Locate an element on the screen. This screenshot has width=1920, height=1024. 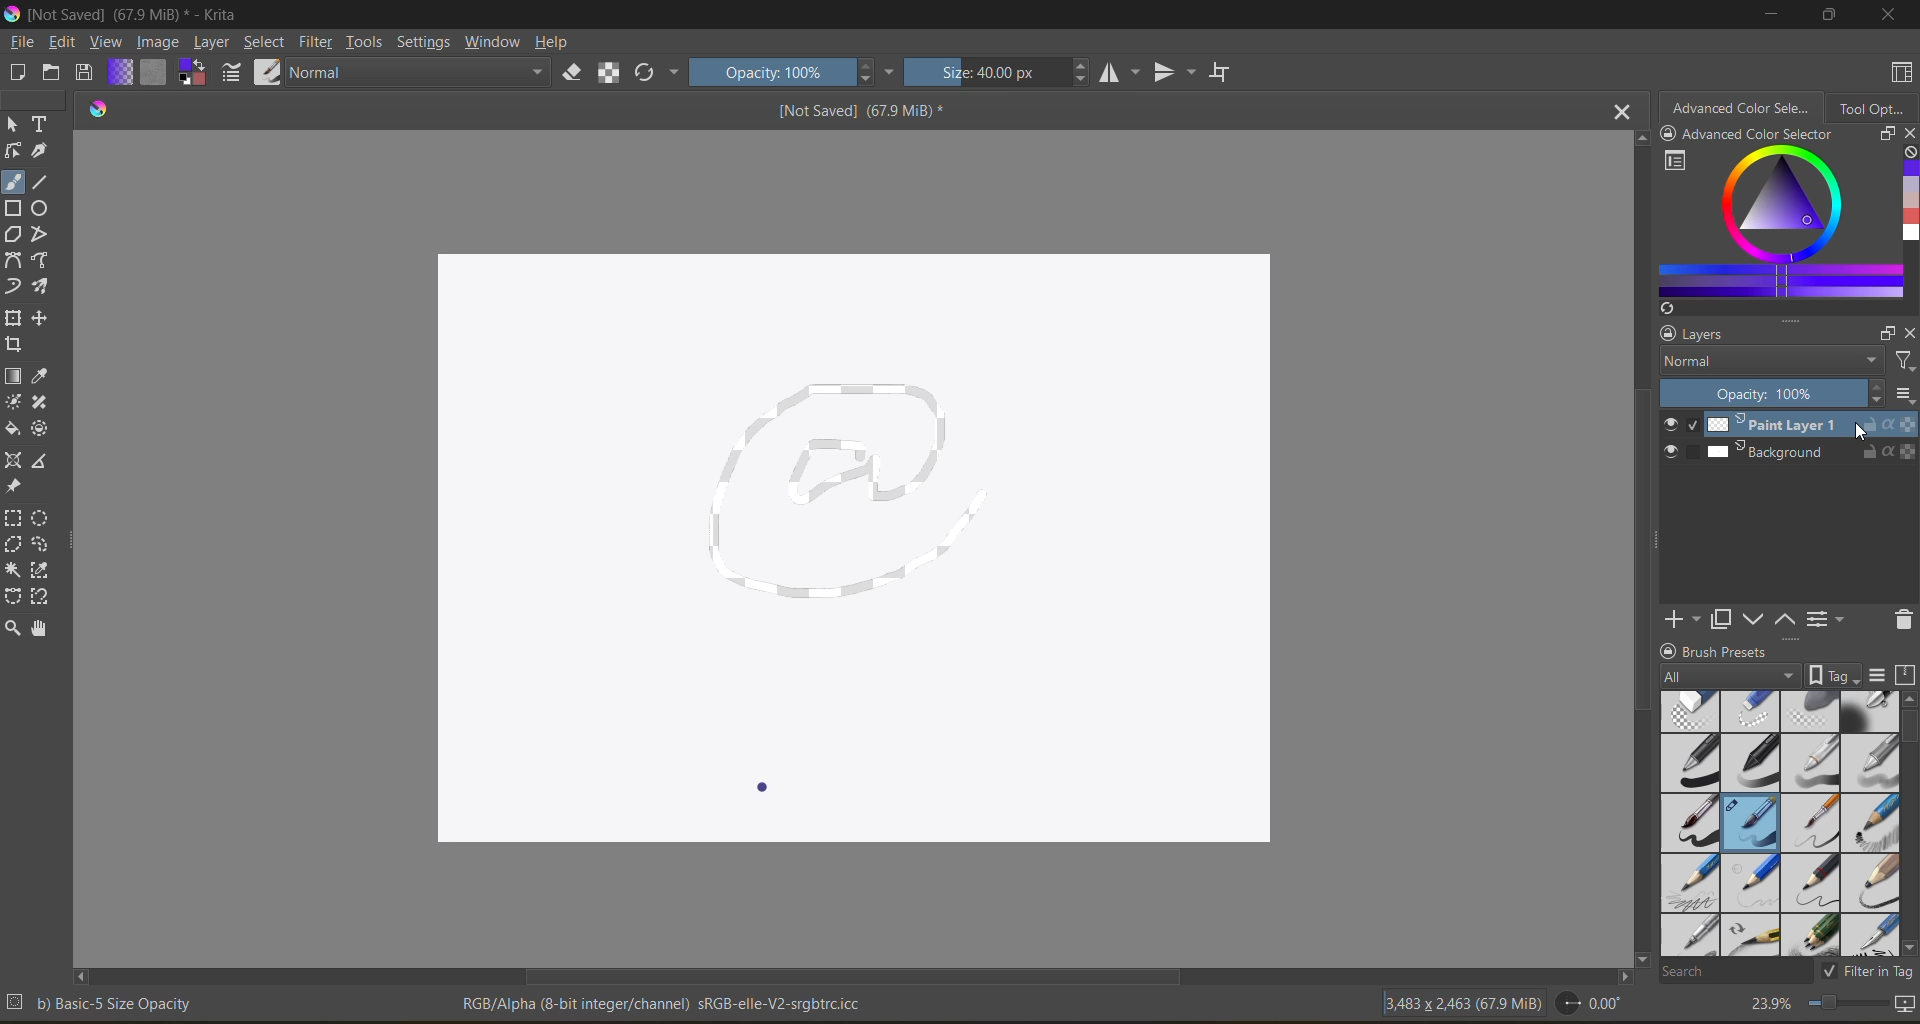
lock docker is located at coordinates (1671, 133).